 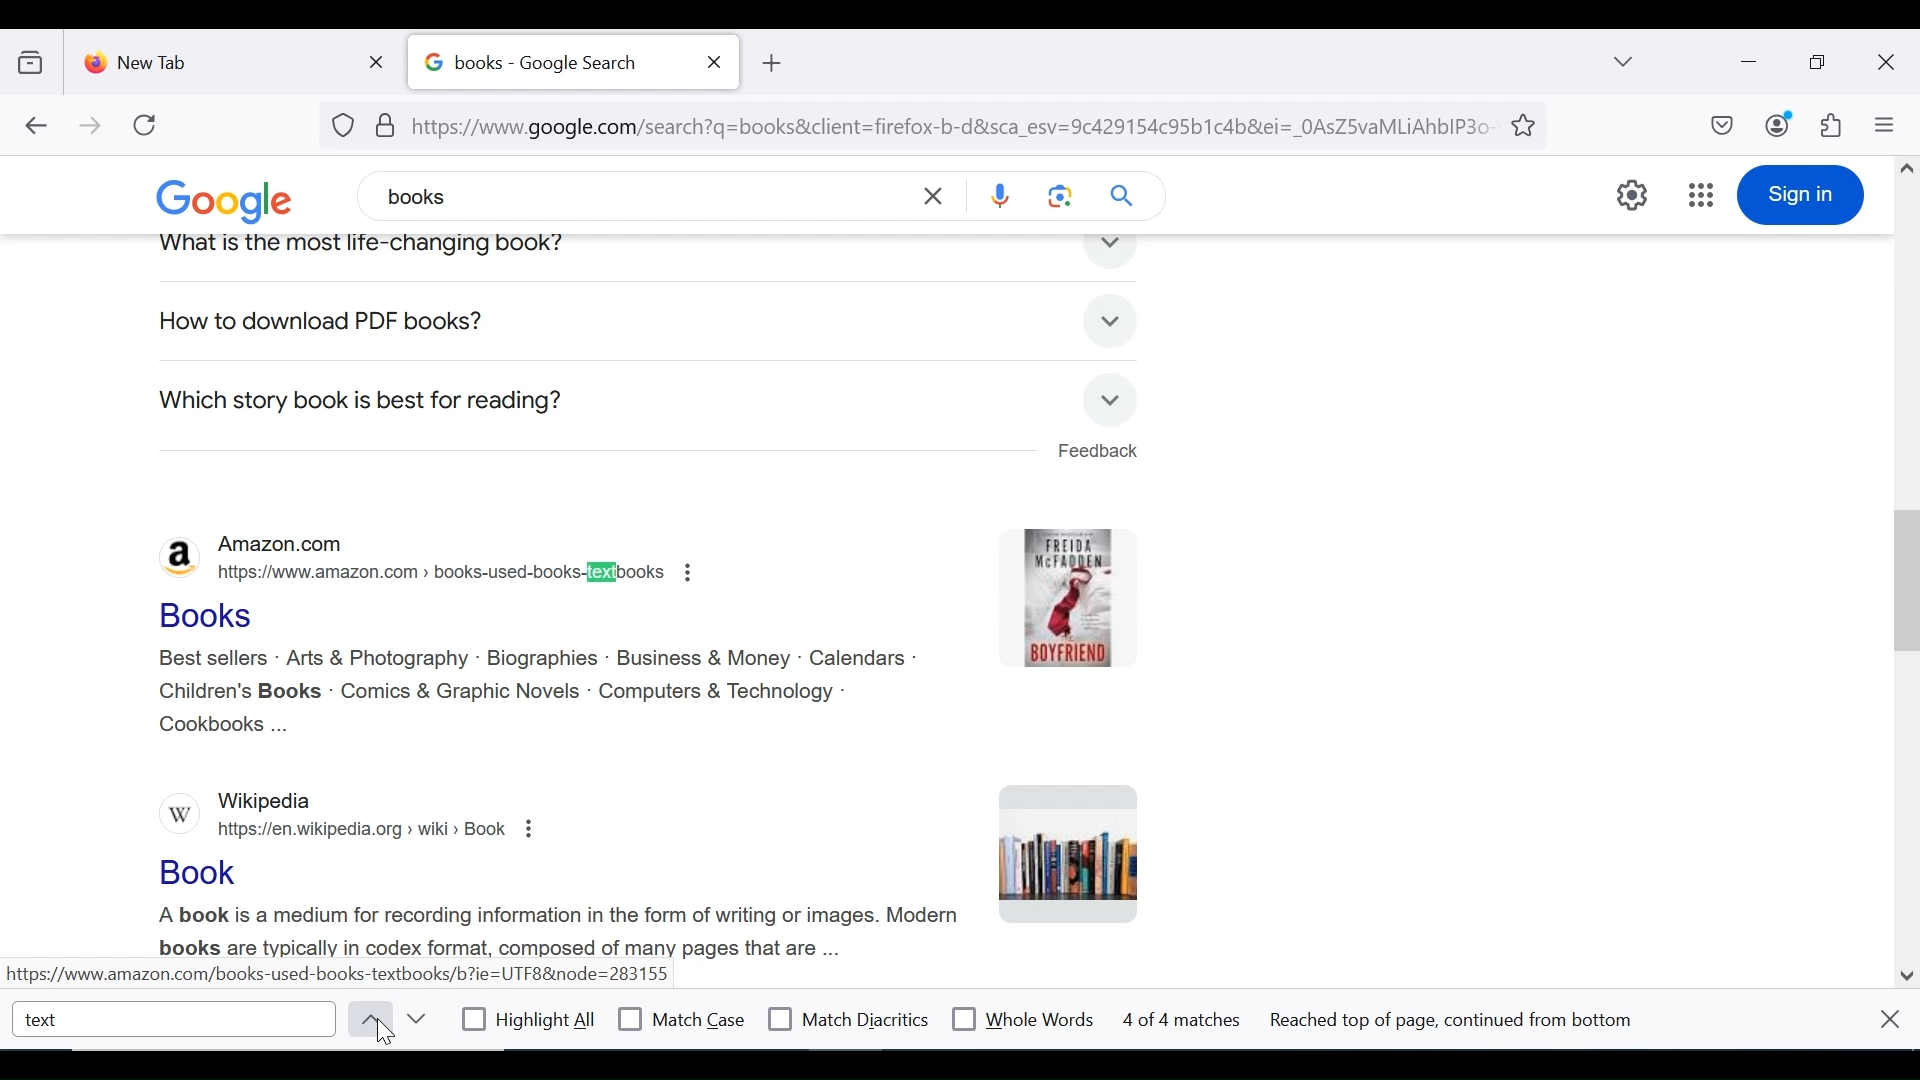 I want to click on https://en.wikipedia.org>wiki>book, so click(x=376, y=830).